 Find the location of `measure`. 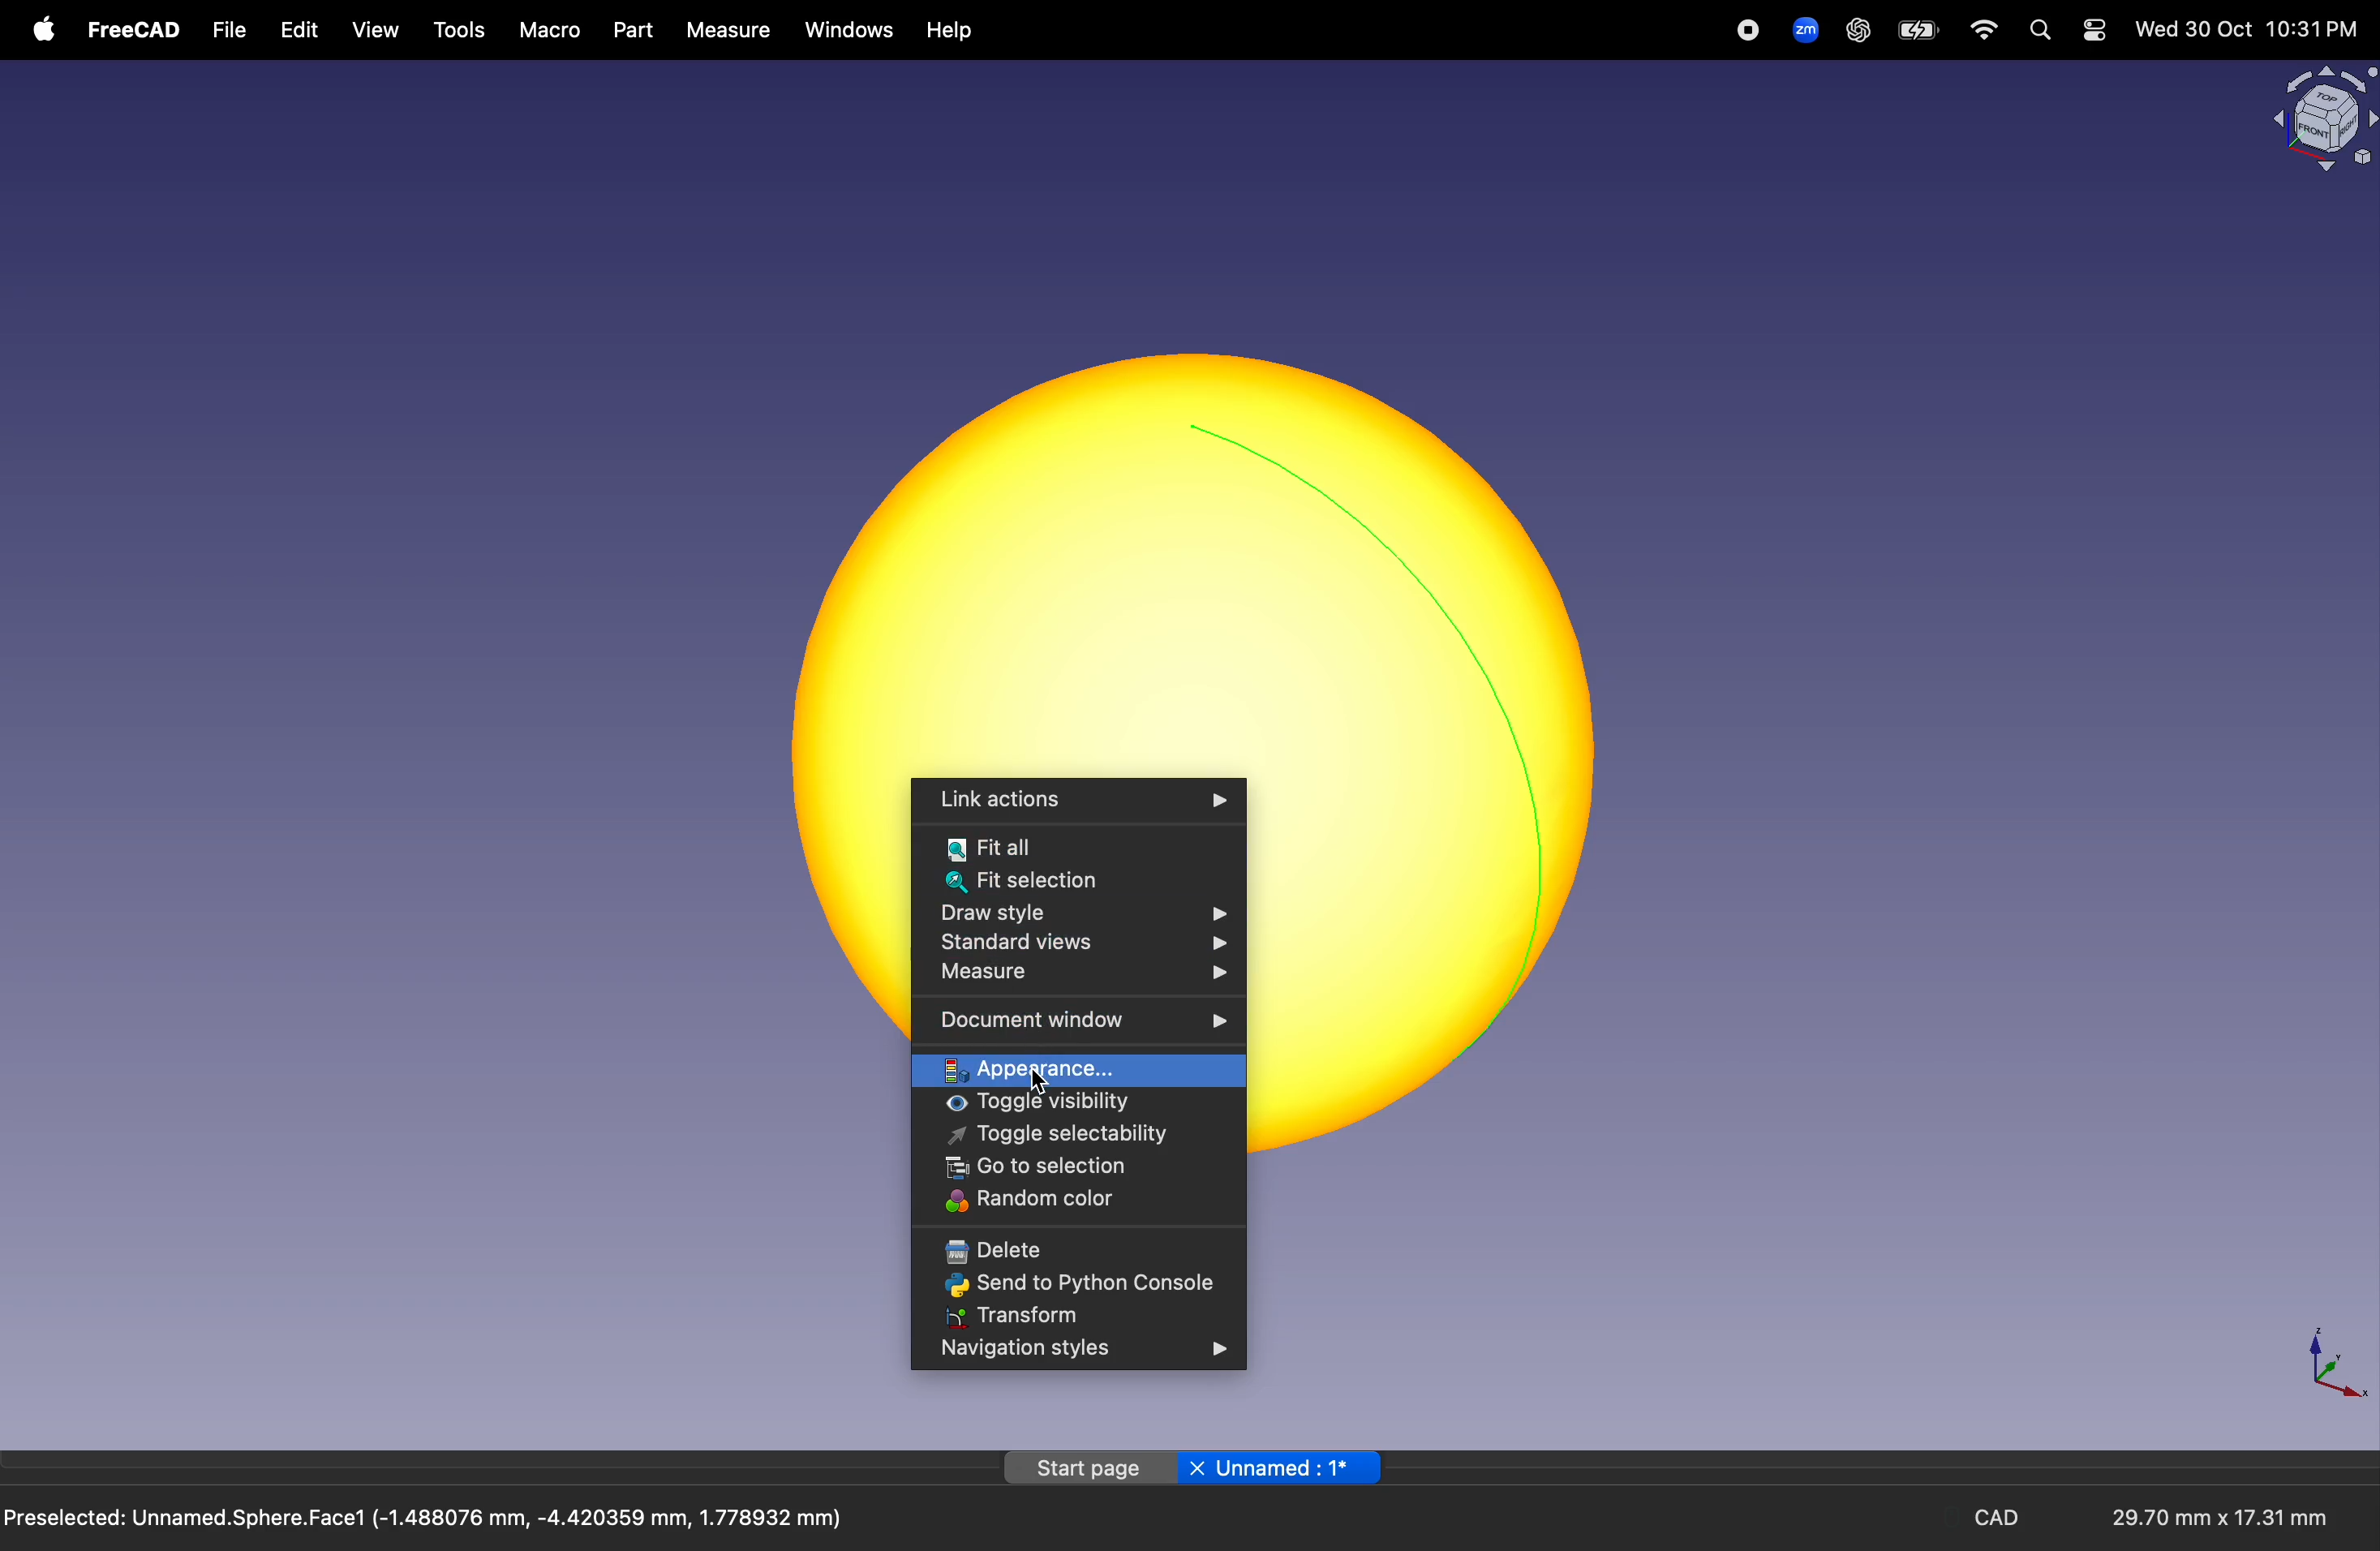

measure is located at coordinates (725, 30).